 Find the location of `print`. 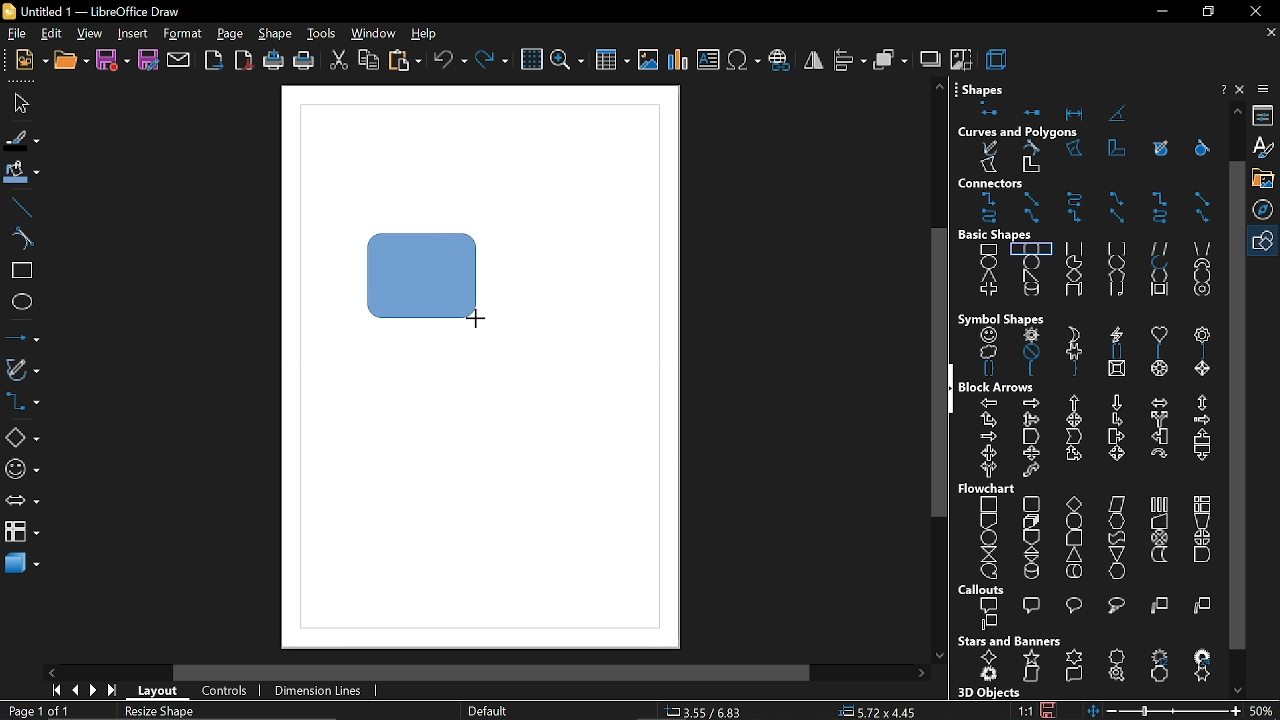

print is located at coordinates (303, 63).